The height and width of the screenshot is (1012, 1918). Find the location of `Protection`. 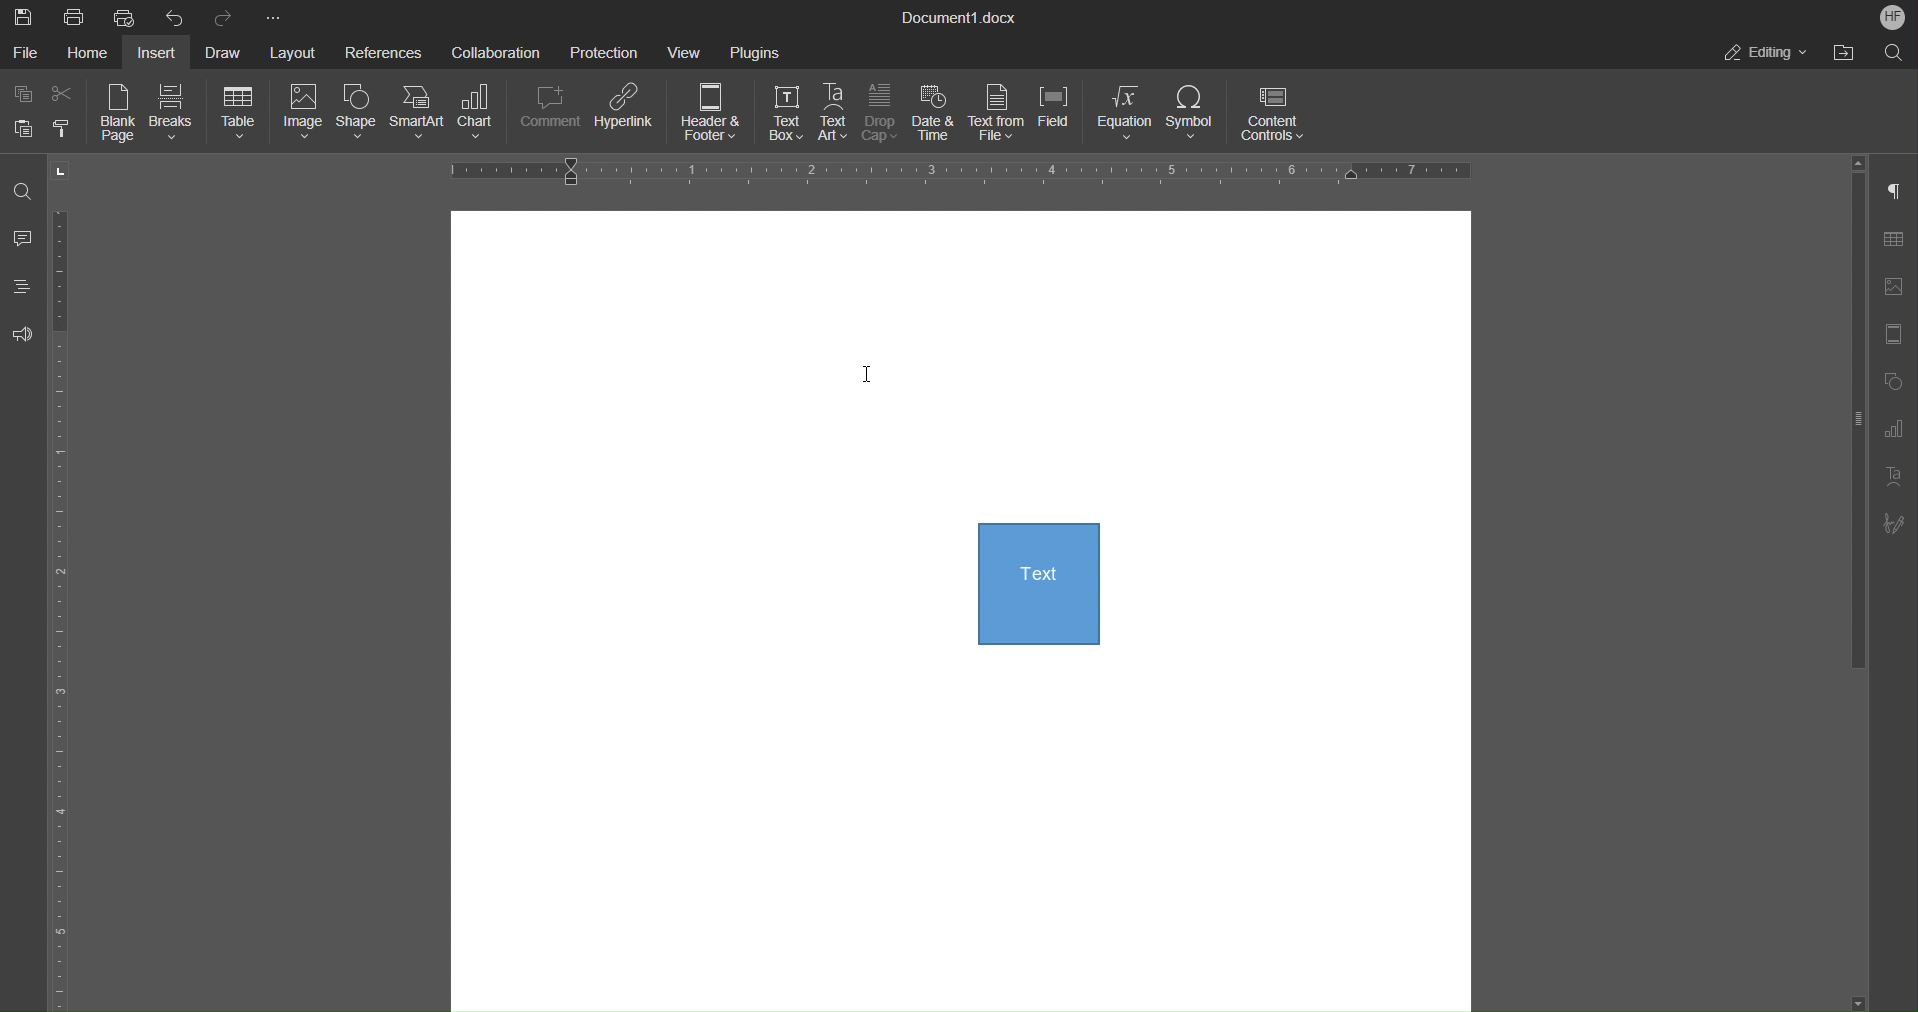

Protection is located at coordinates (606, 51).